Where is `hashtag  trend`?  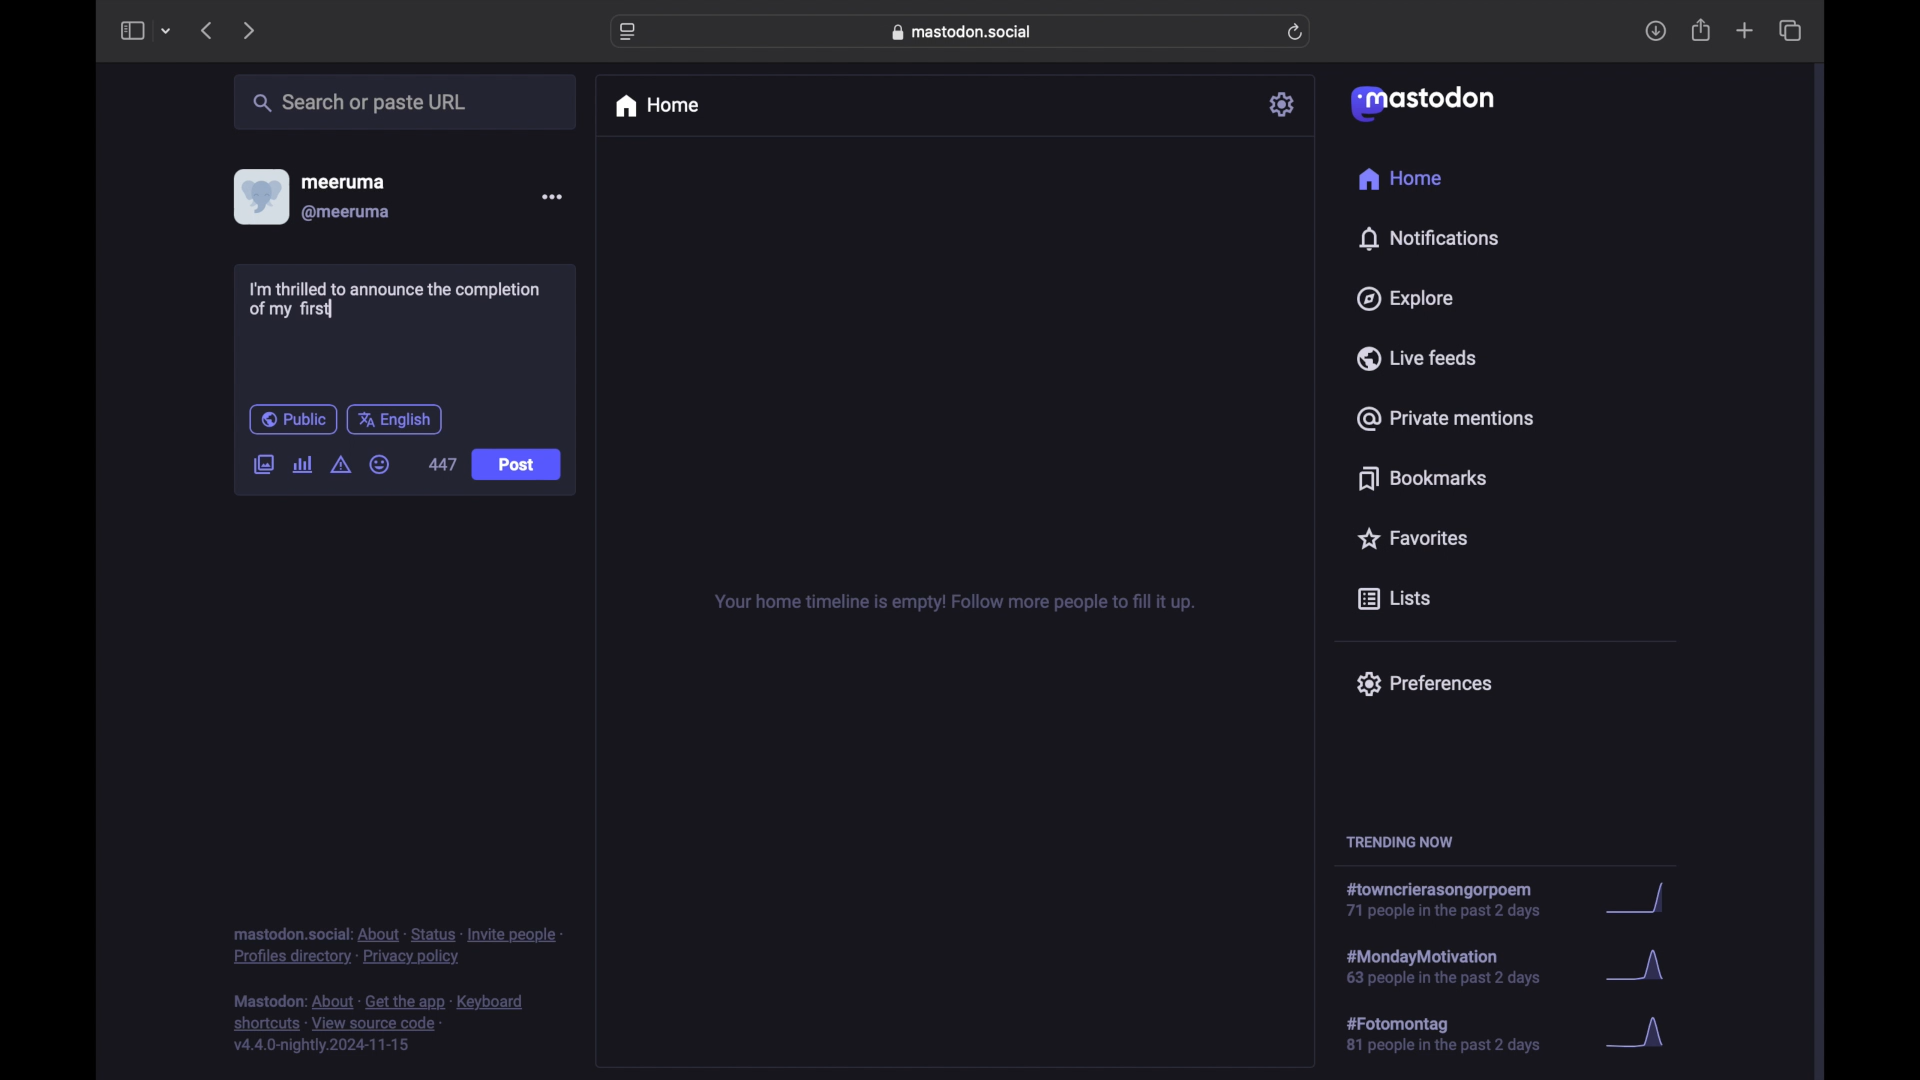
hashtag  trend is located at coordinates (1462, 965).